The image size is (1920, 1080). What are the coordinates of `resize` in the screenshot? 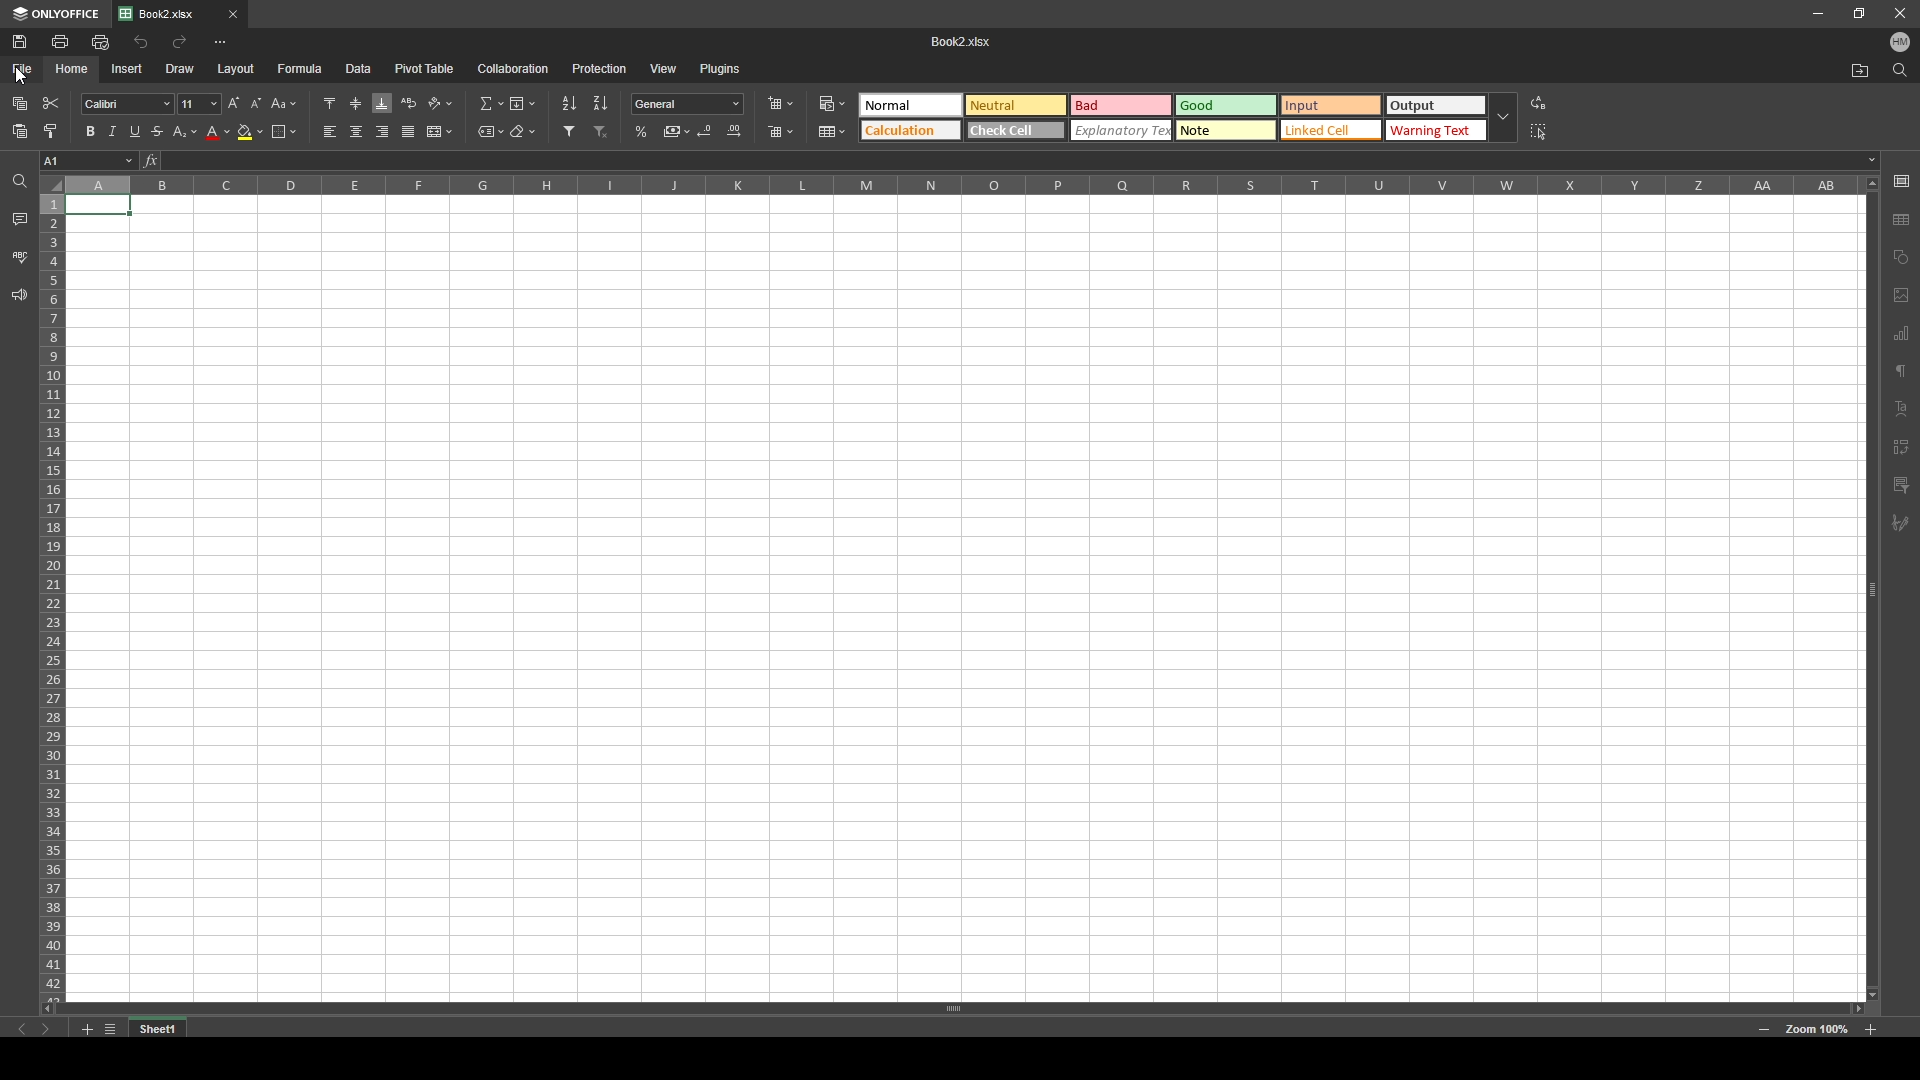 It's located at (1861, 12).